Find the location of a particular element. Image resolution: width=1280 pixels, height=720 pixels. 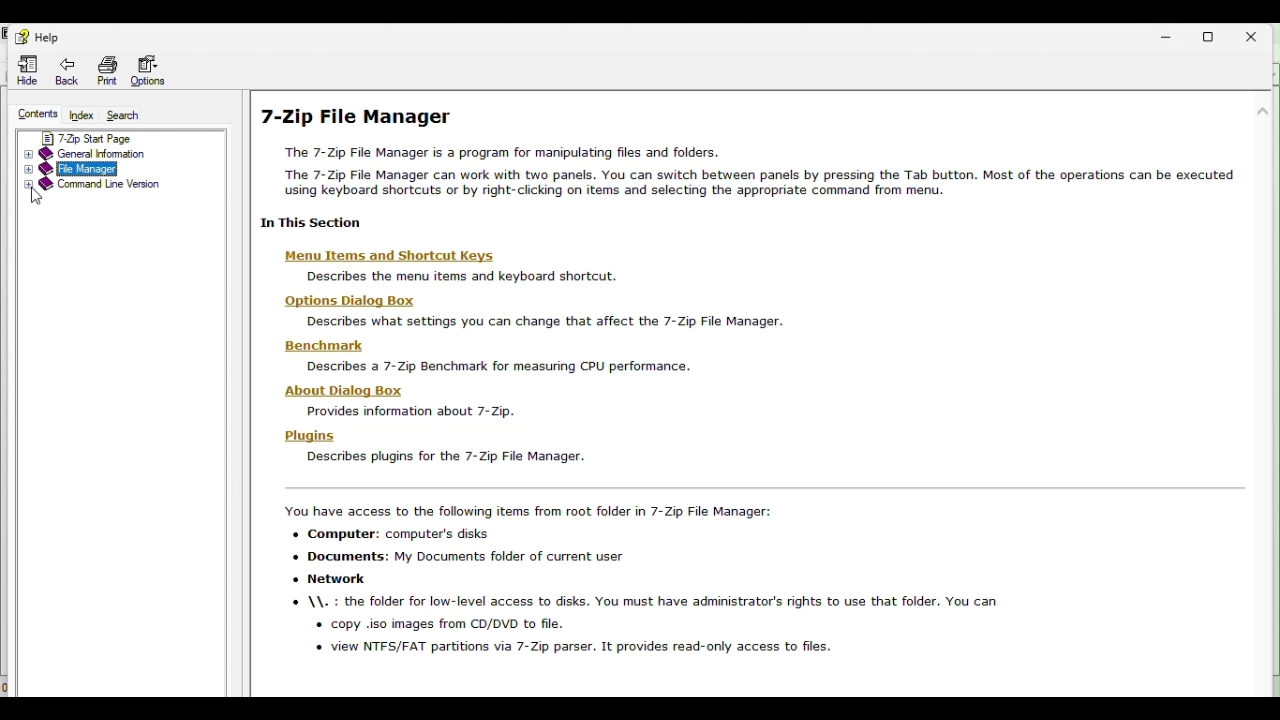

‘About Dialog Box is located at coordinates (347, 390).